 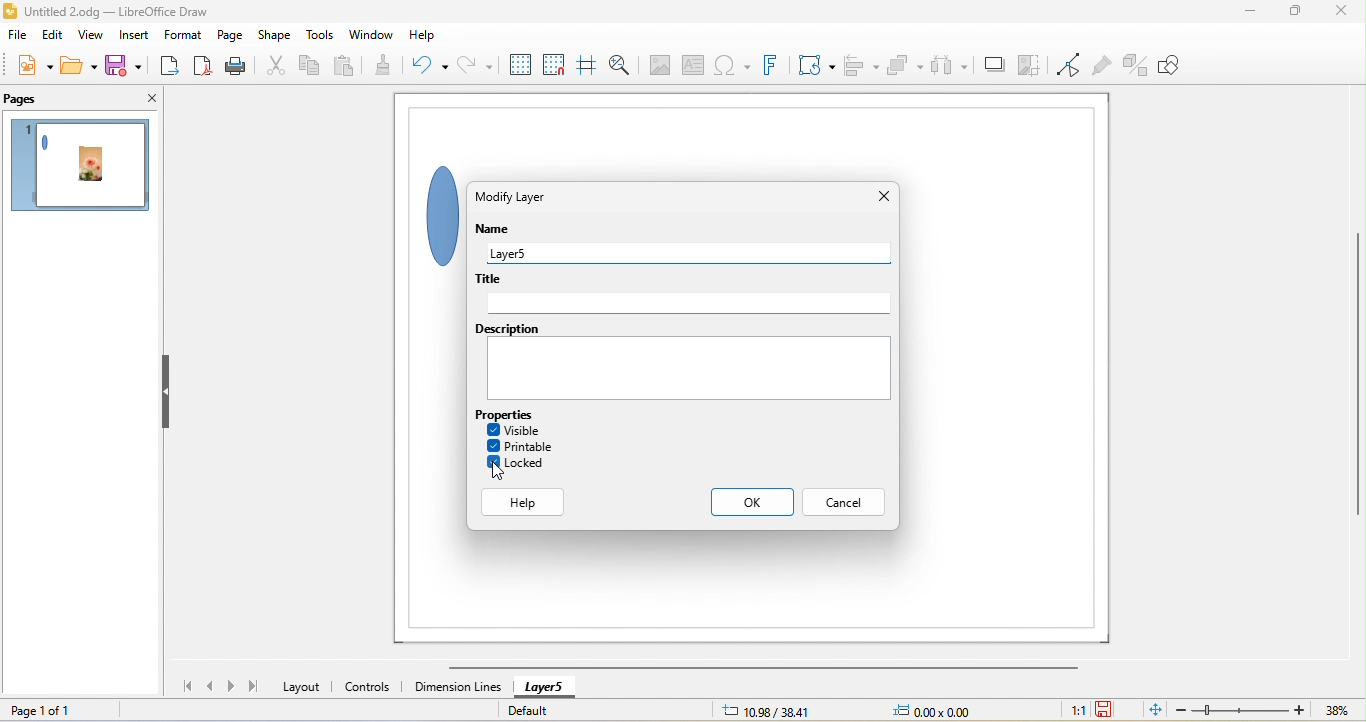 I want to click on undo, so click(x=435, y=65).